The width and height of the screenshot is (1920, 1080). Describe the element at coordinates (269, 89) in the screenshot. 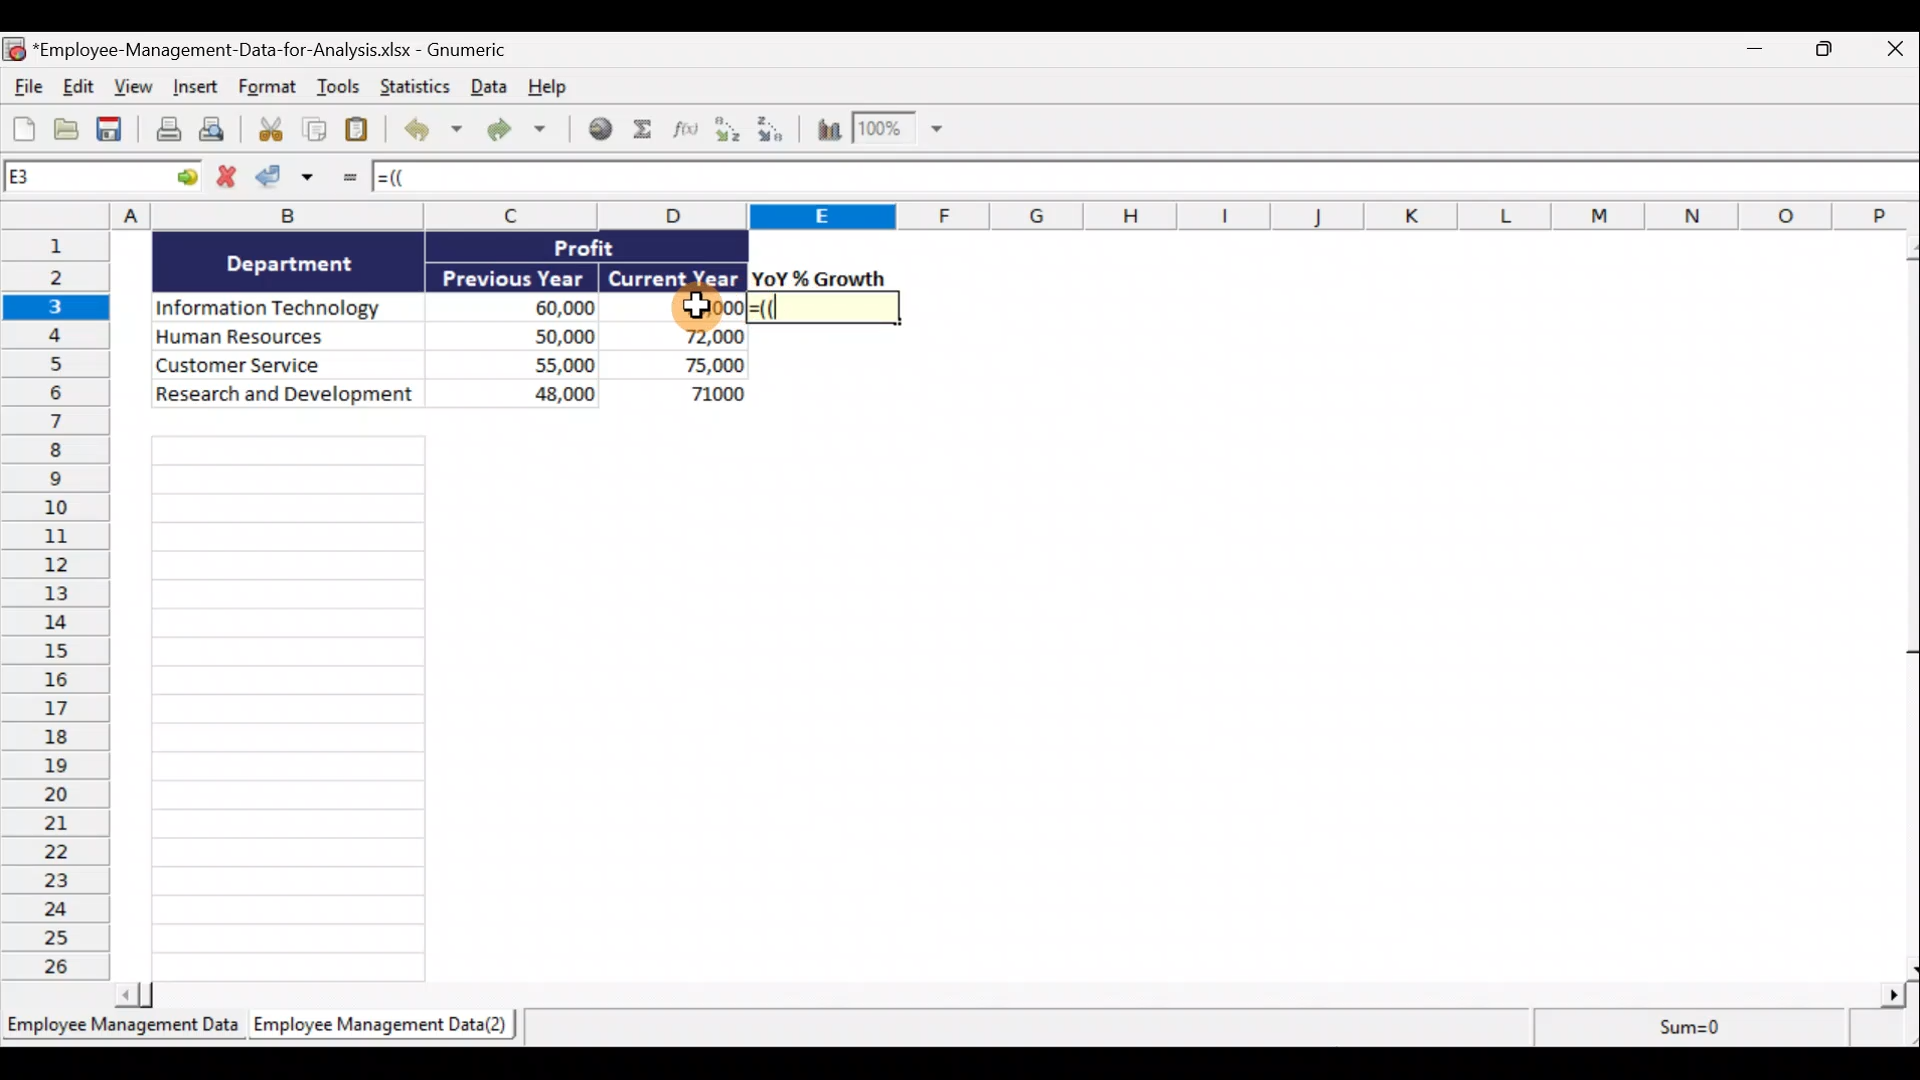

I see `Format` at that location.